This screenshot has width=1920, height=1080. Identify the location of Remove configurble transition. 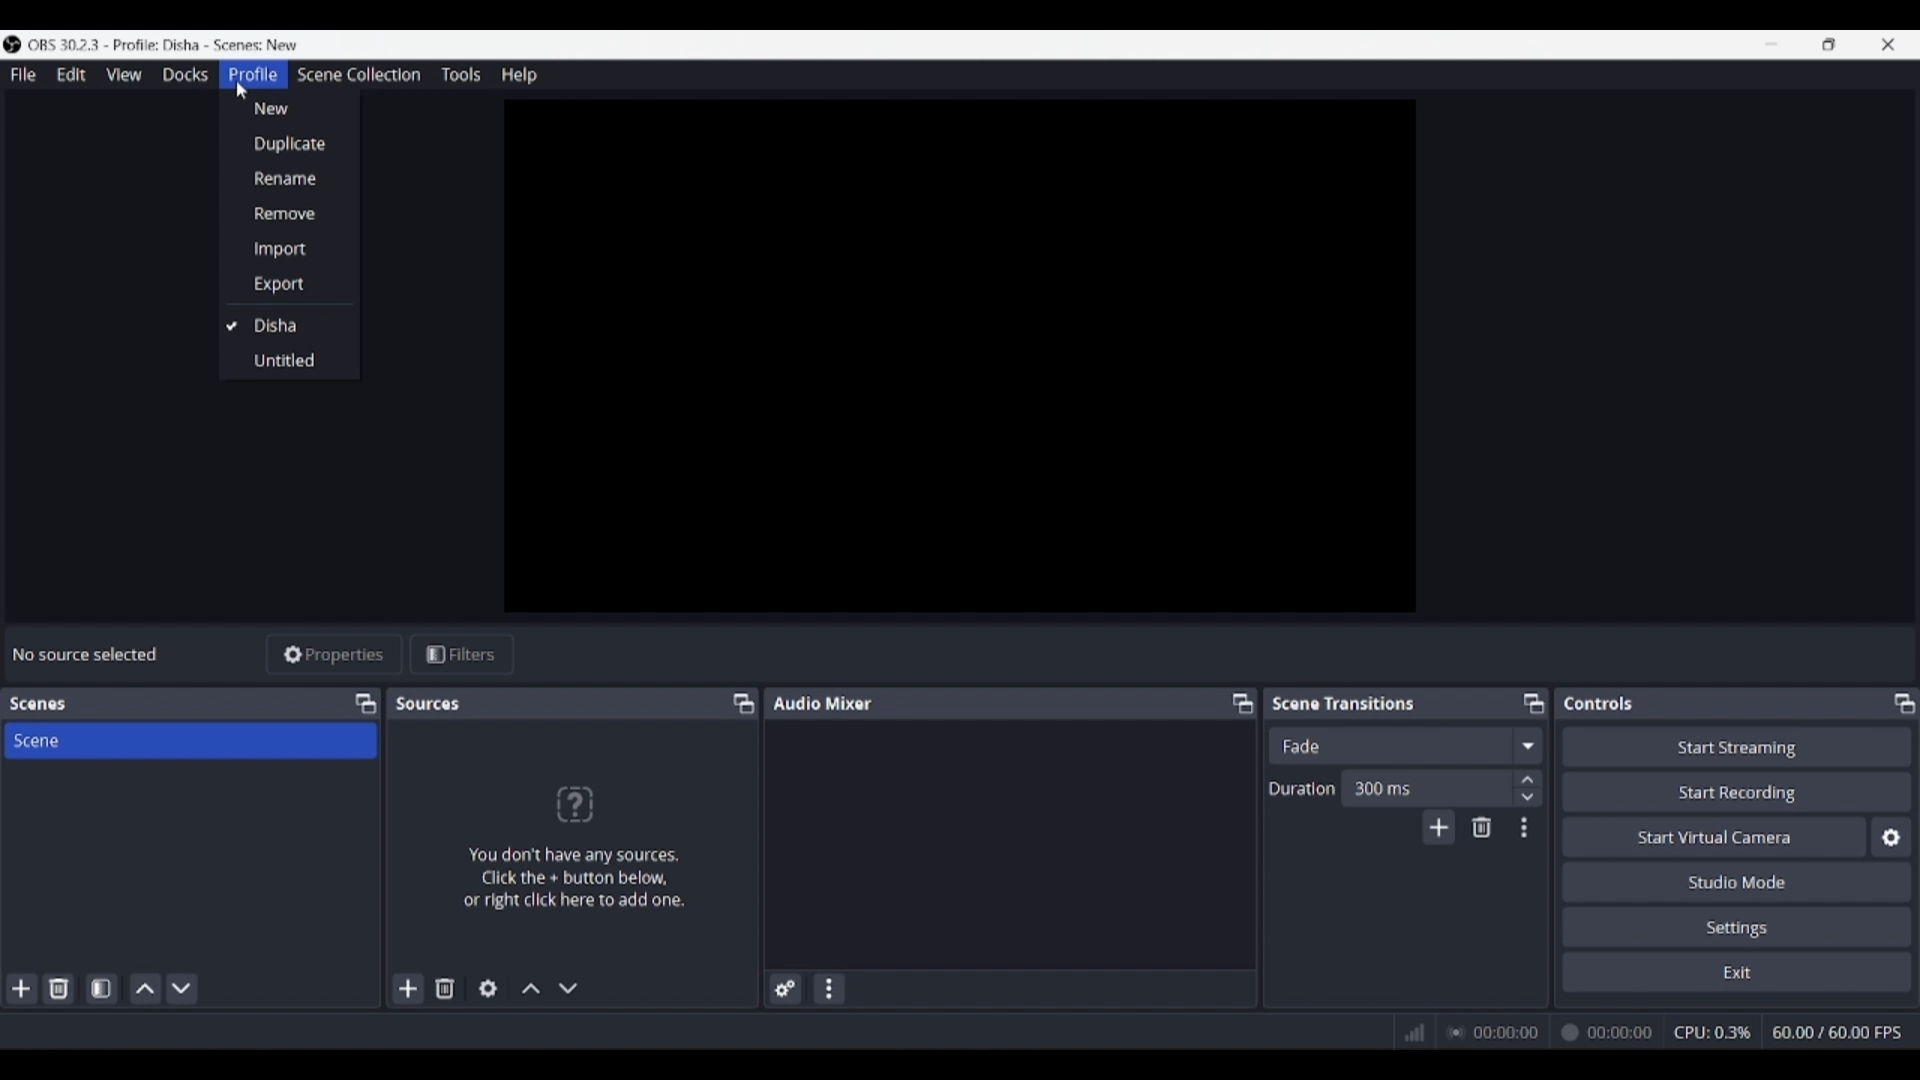
(1482, 827).